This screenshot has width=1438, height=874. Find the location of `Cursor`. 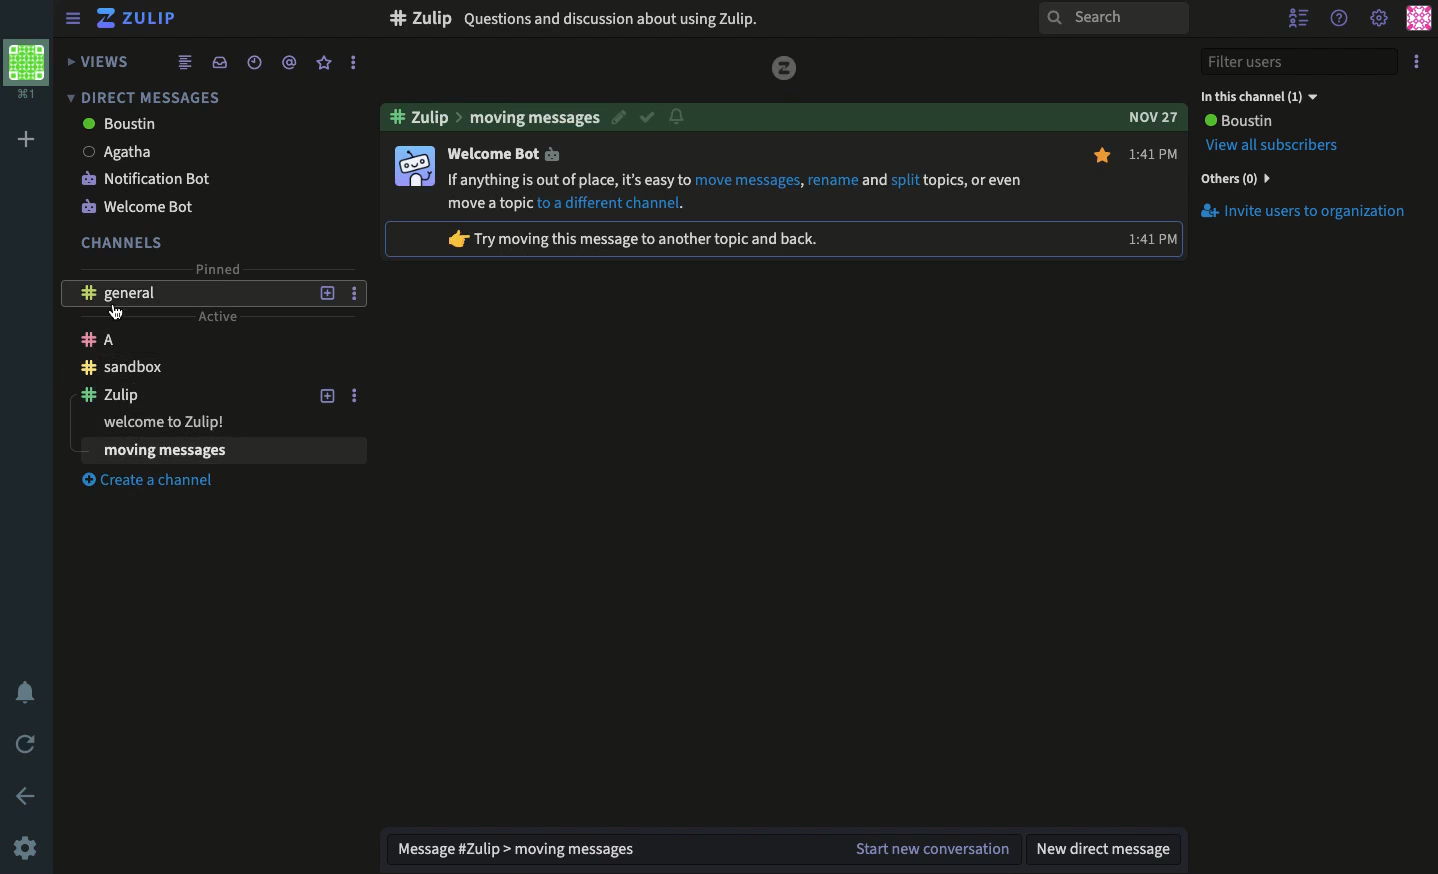

Cursor is located at coordinates (116, 312).